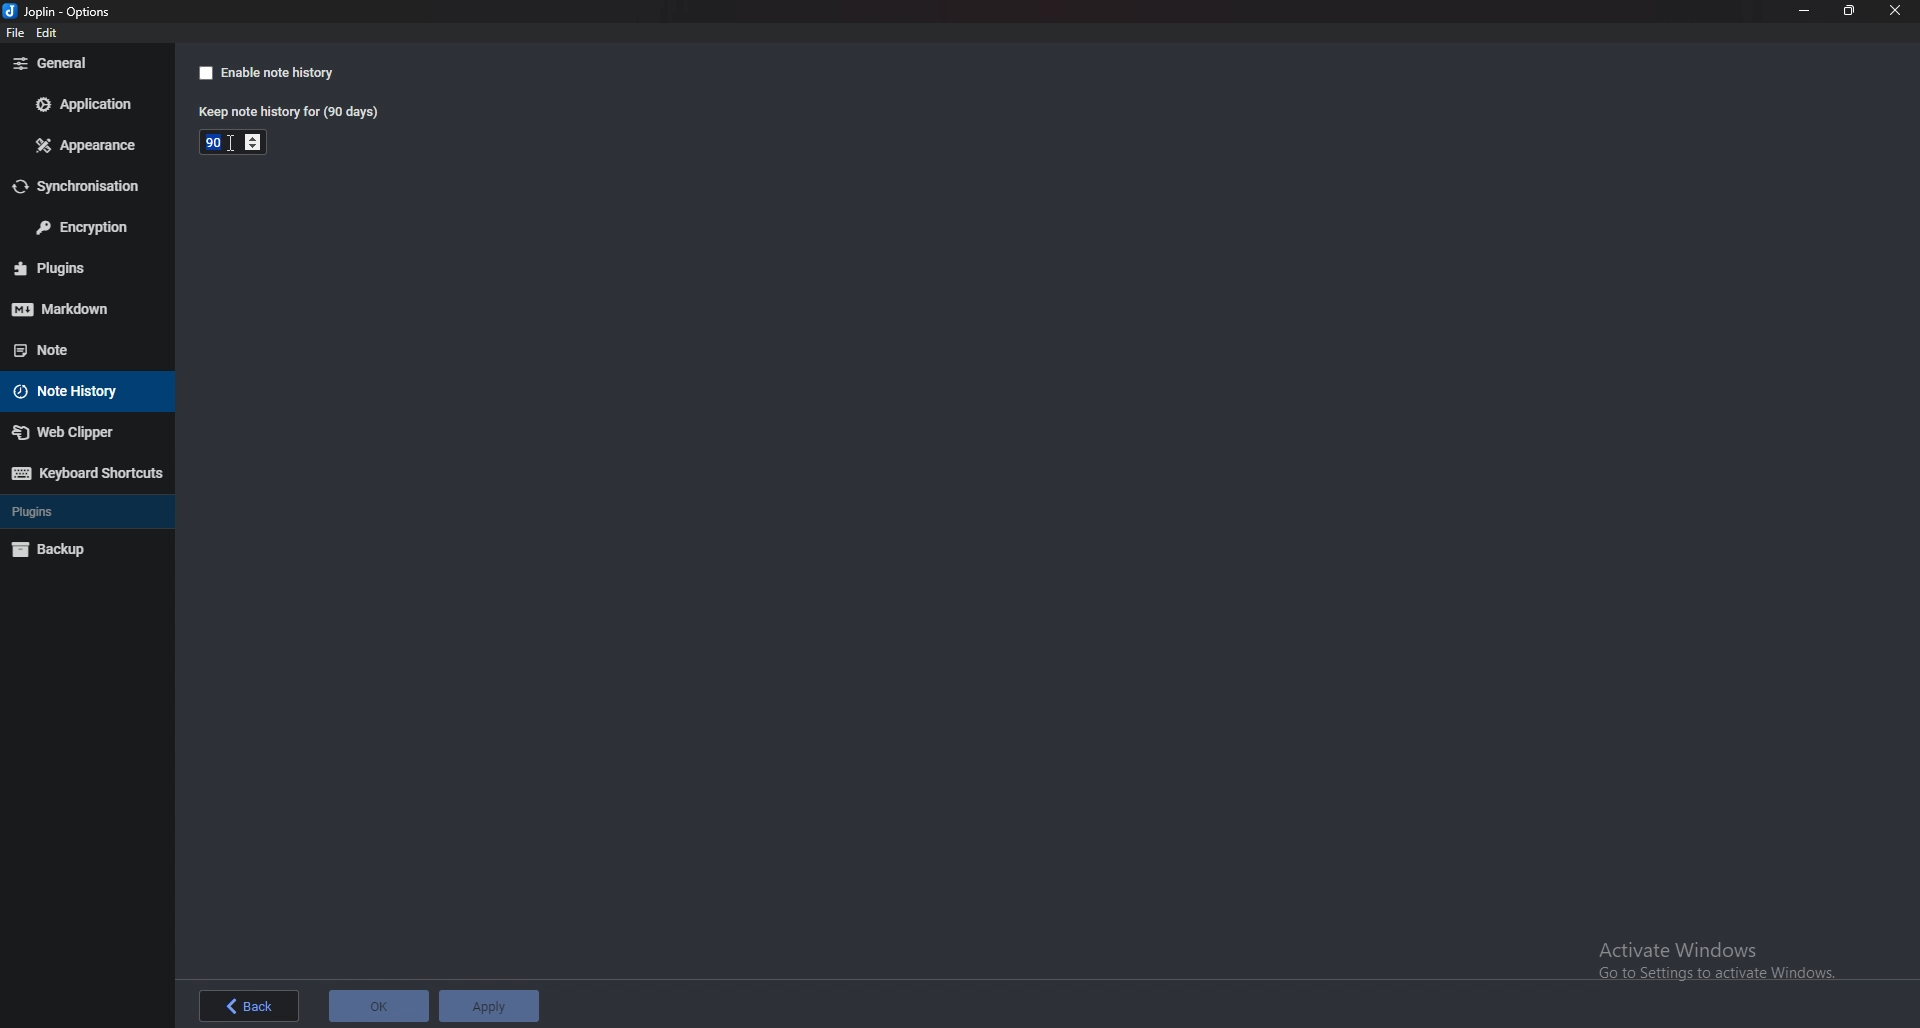 The image size is (1920, 1028). Describe the element at coordinates (86, 473) in the screenshot. I see `Keyboard shortcuts` at that location.